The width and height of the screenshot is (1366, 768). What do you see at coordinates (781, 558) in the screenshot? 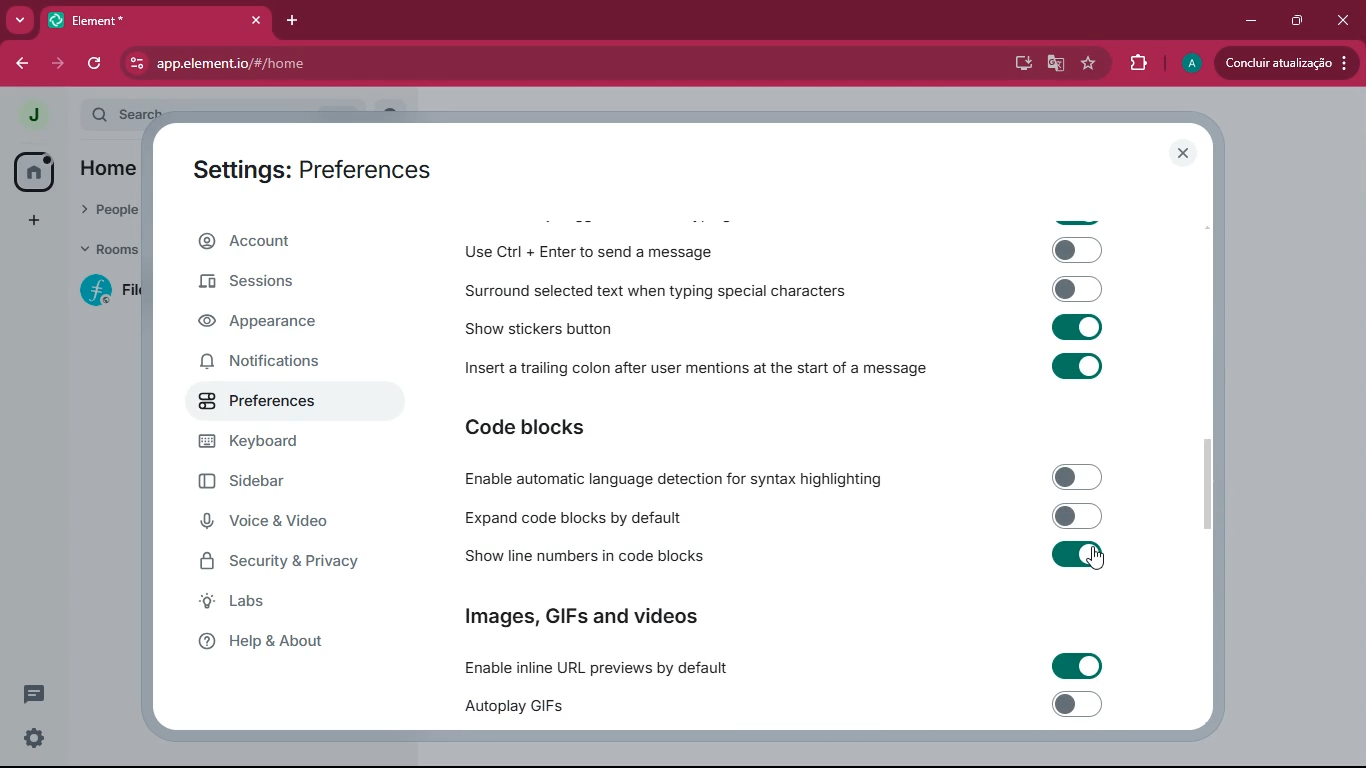
I see `Show line numbers in code blocks` at bounding box center [781, 558].